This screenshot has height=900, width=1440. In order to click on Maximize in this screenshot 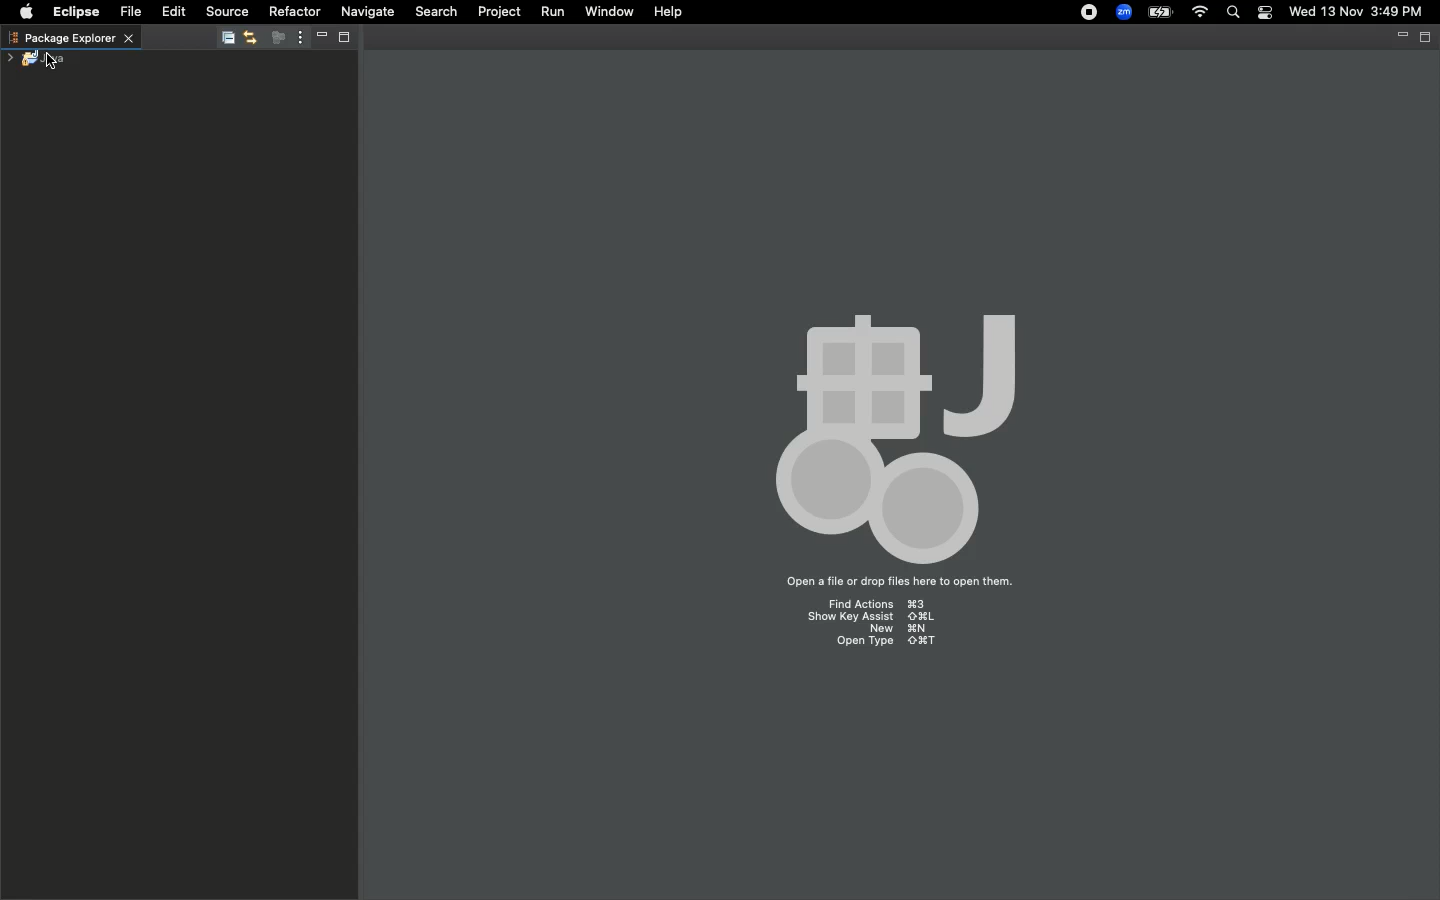, I will do `click(350, 39)`.